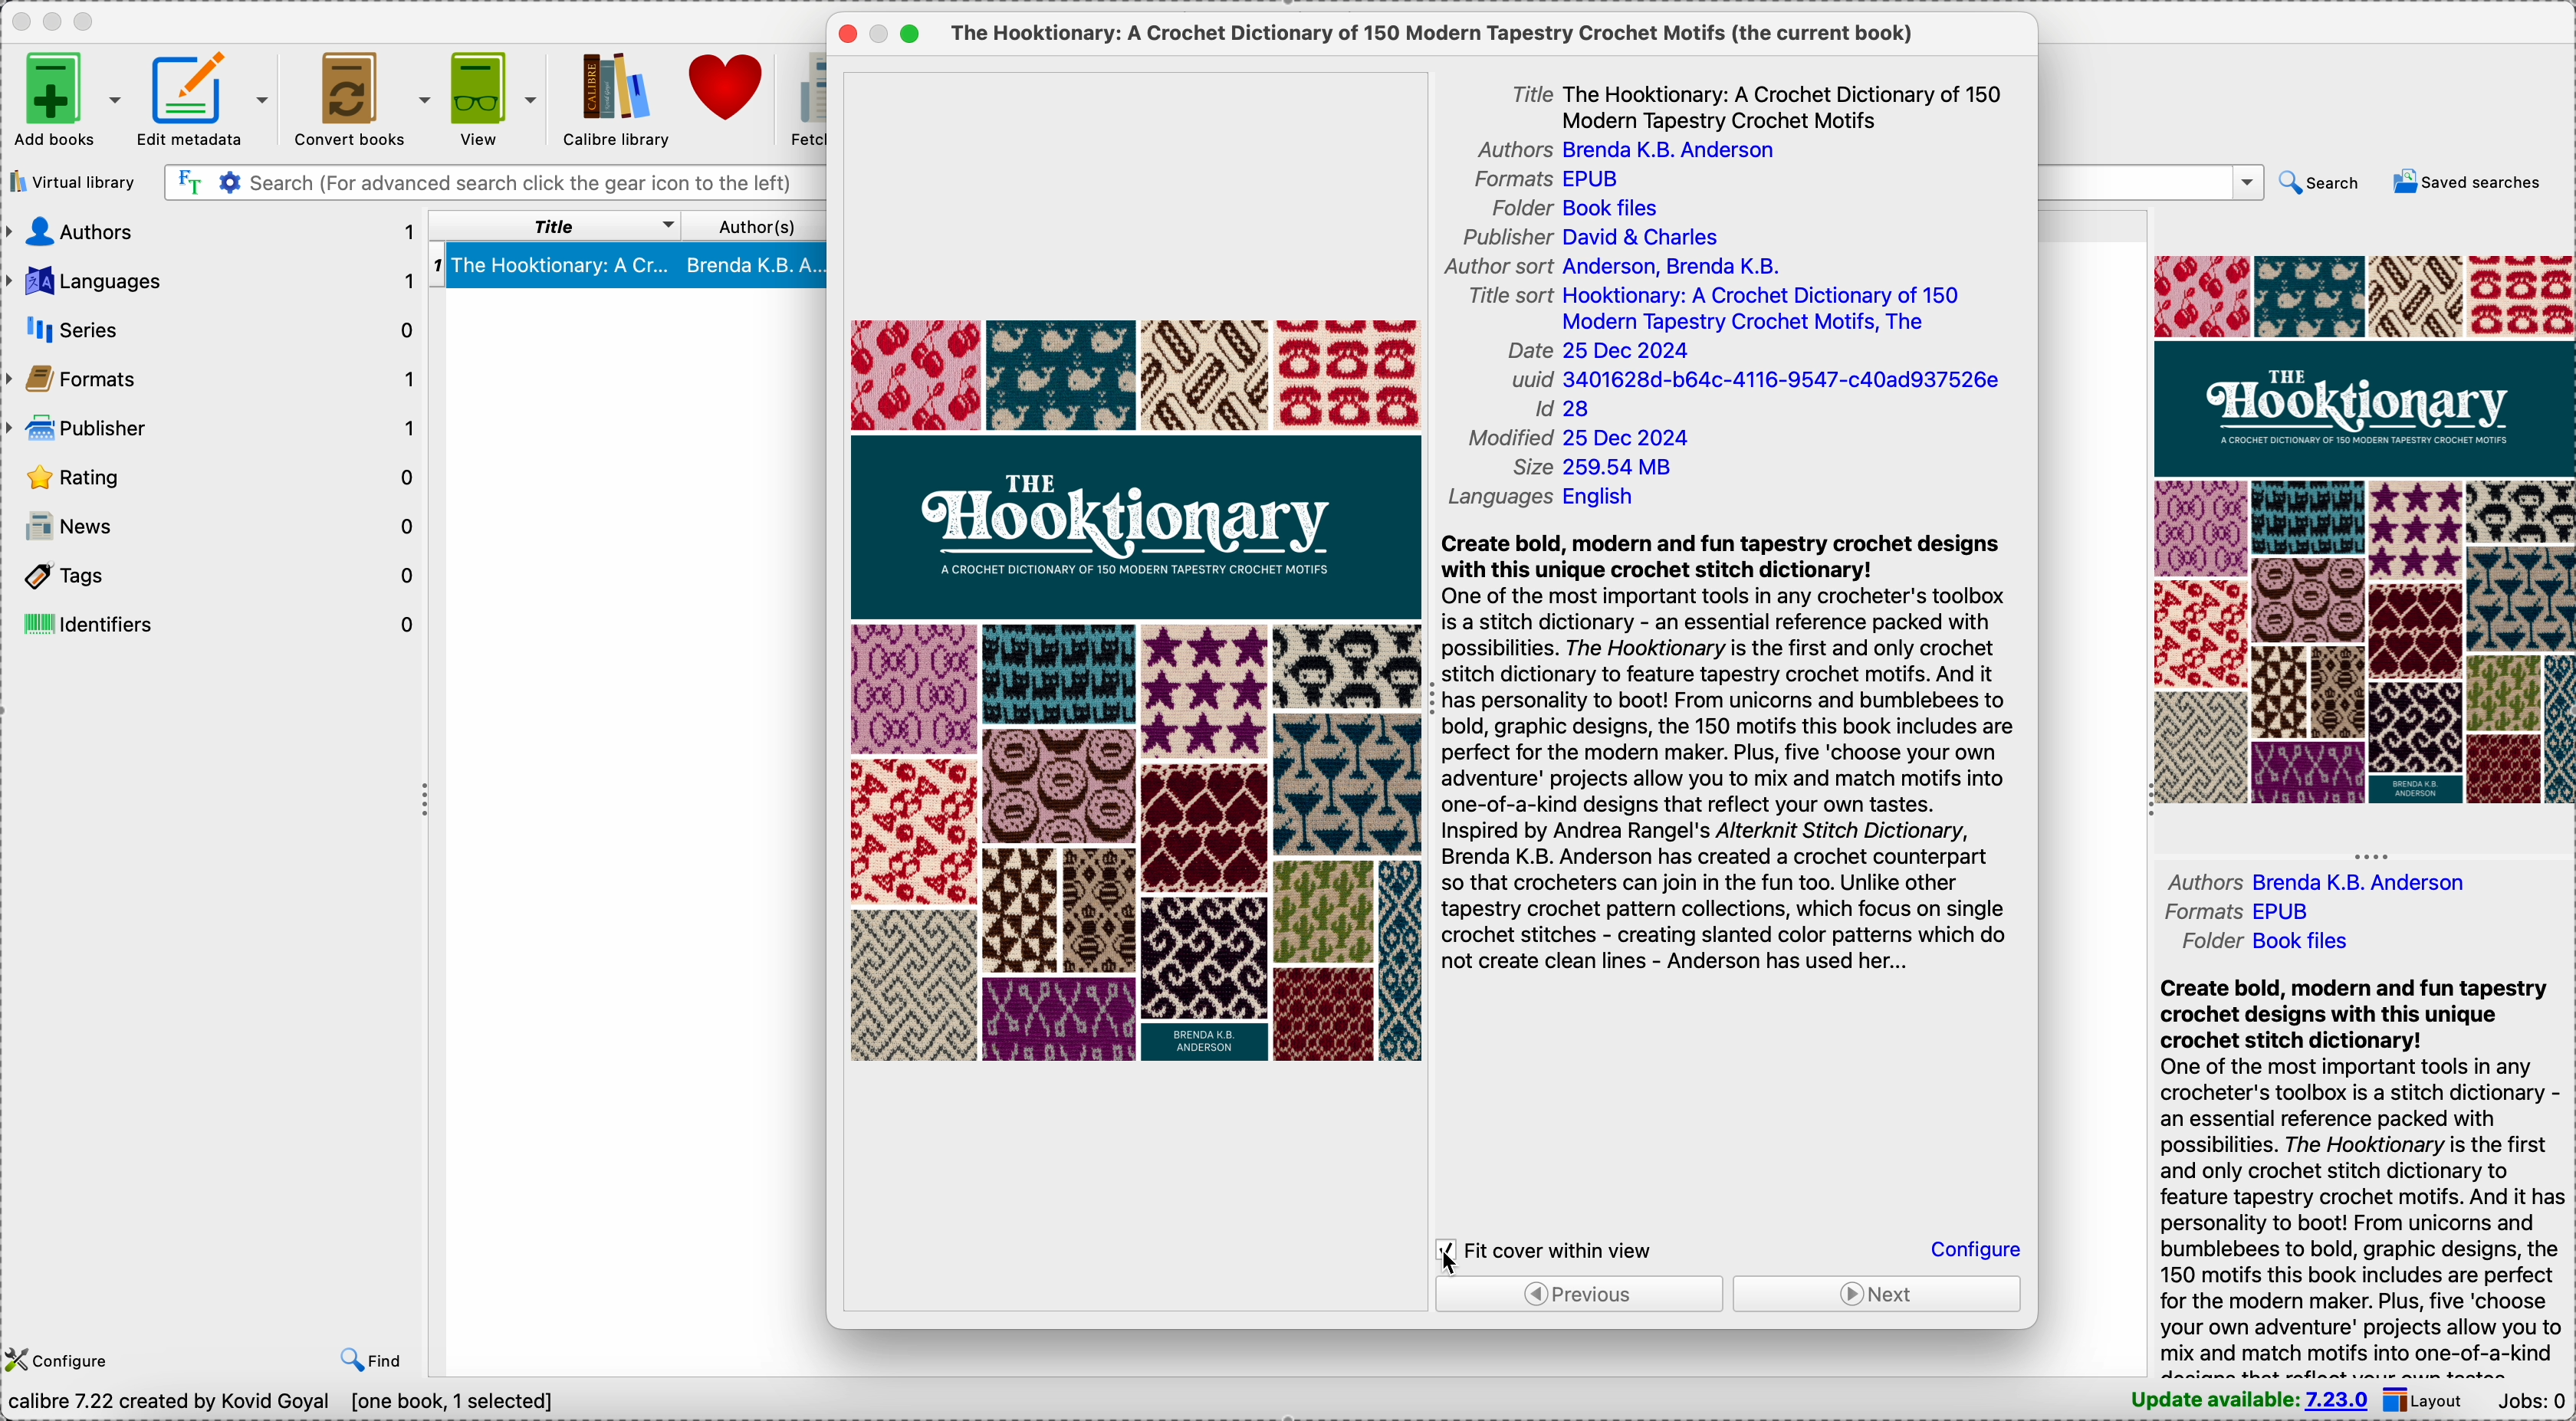  I want to click on minimize, so click(881, 33).